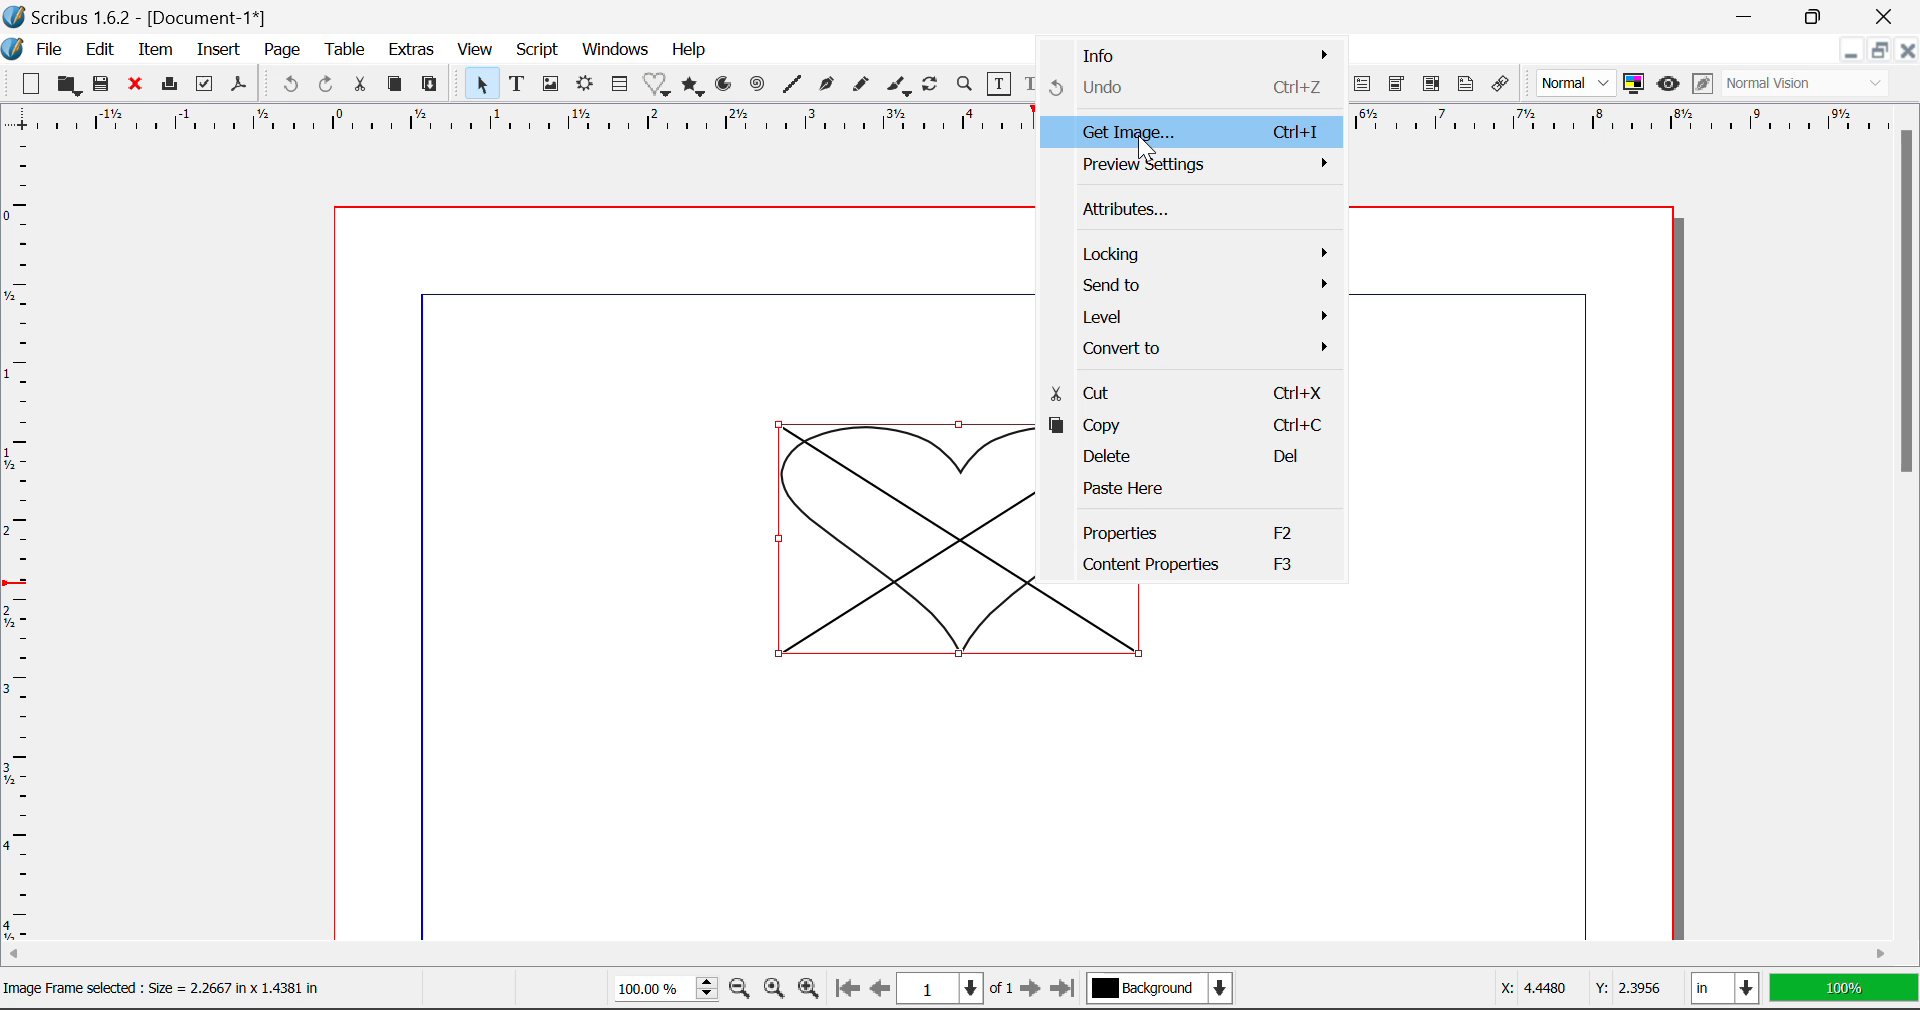 The image size is (1920, 1010). What do you see at coordinates (1193, 423) in the screenshot?
I see `Copy` at bounding box center [1193, 423].